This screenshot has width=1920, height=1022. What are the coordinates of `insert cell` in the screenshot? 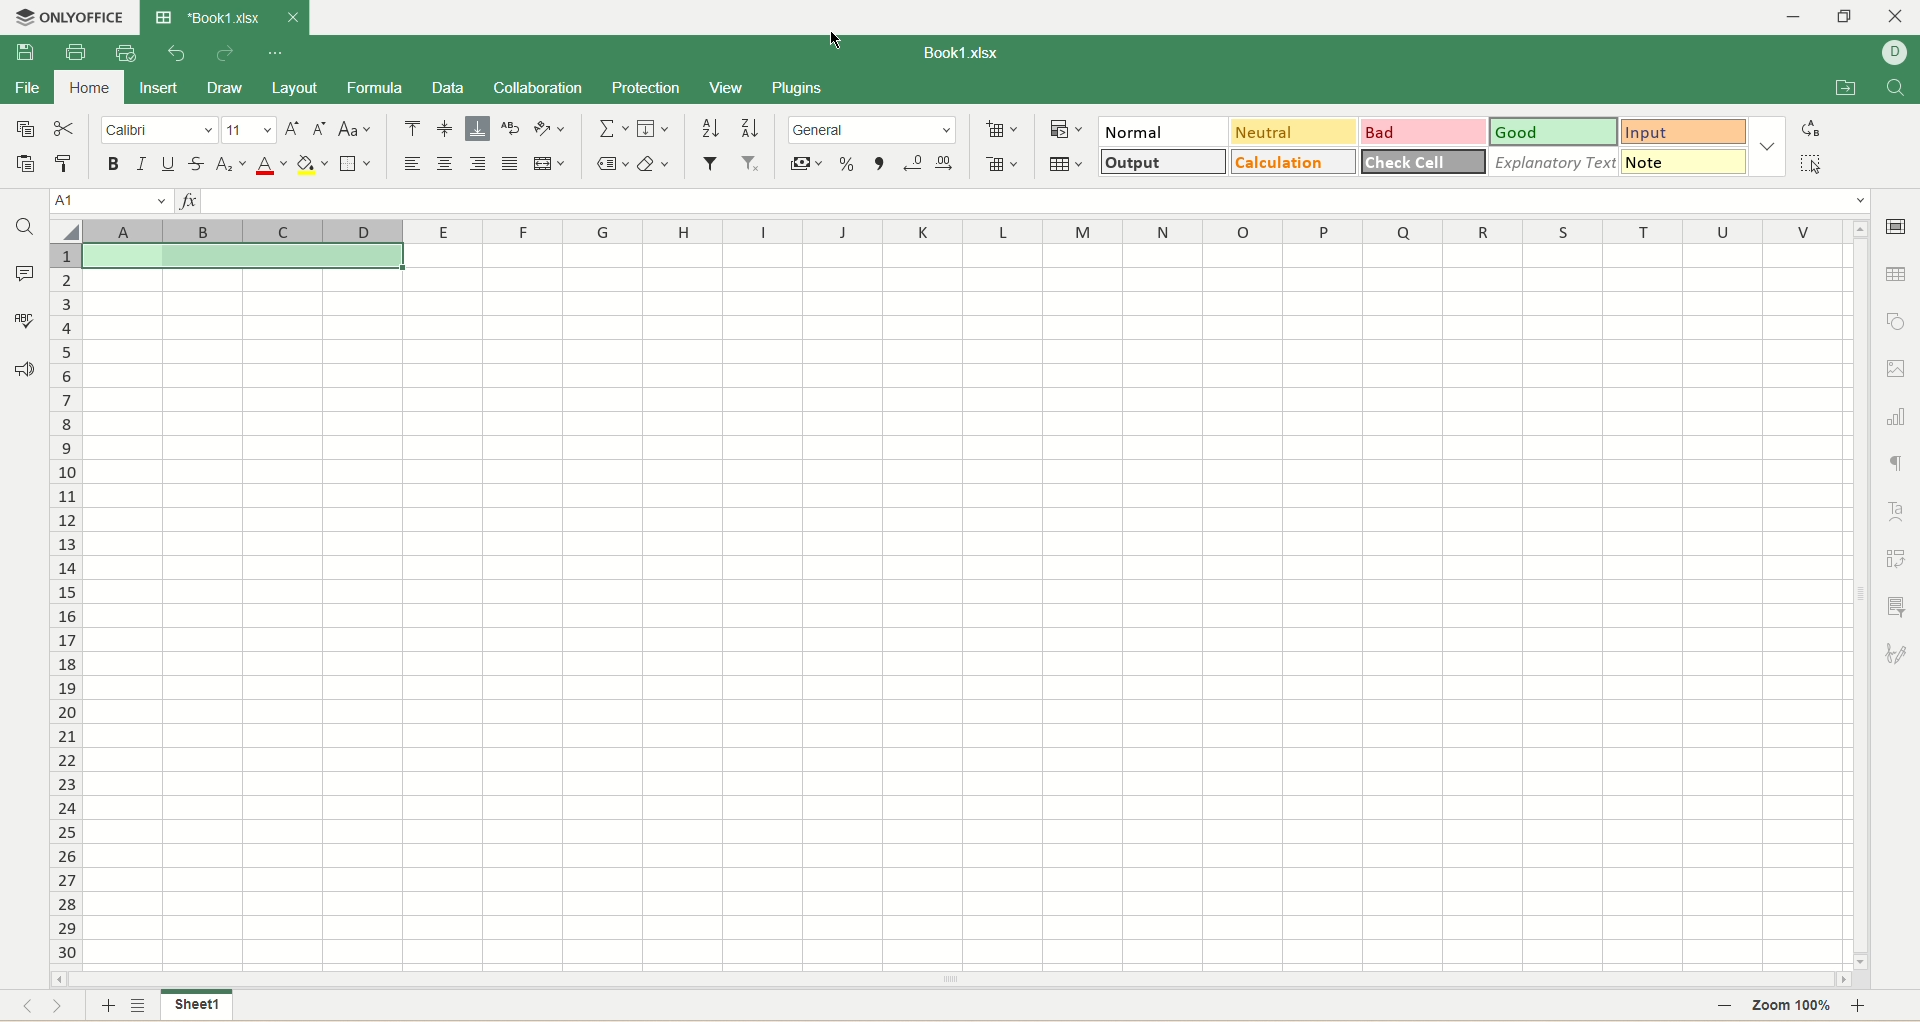 It's located at (1002, 131).